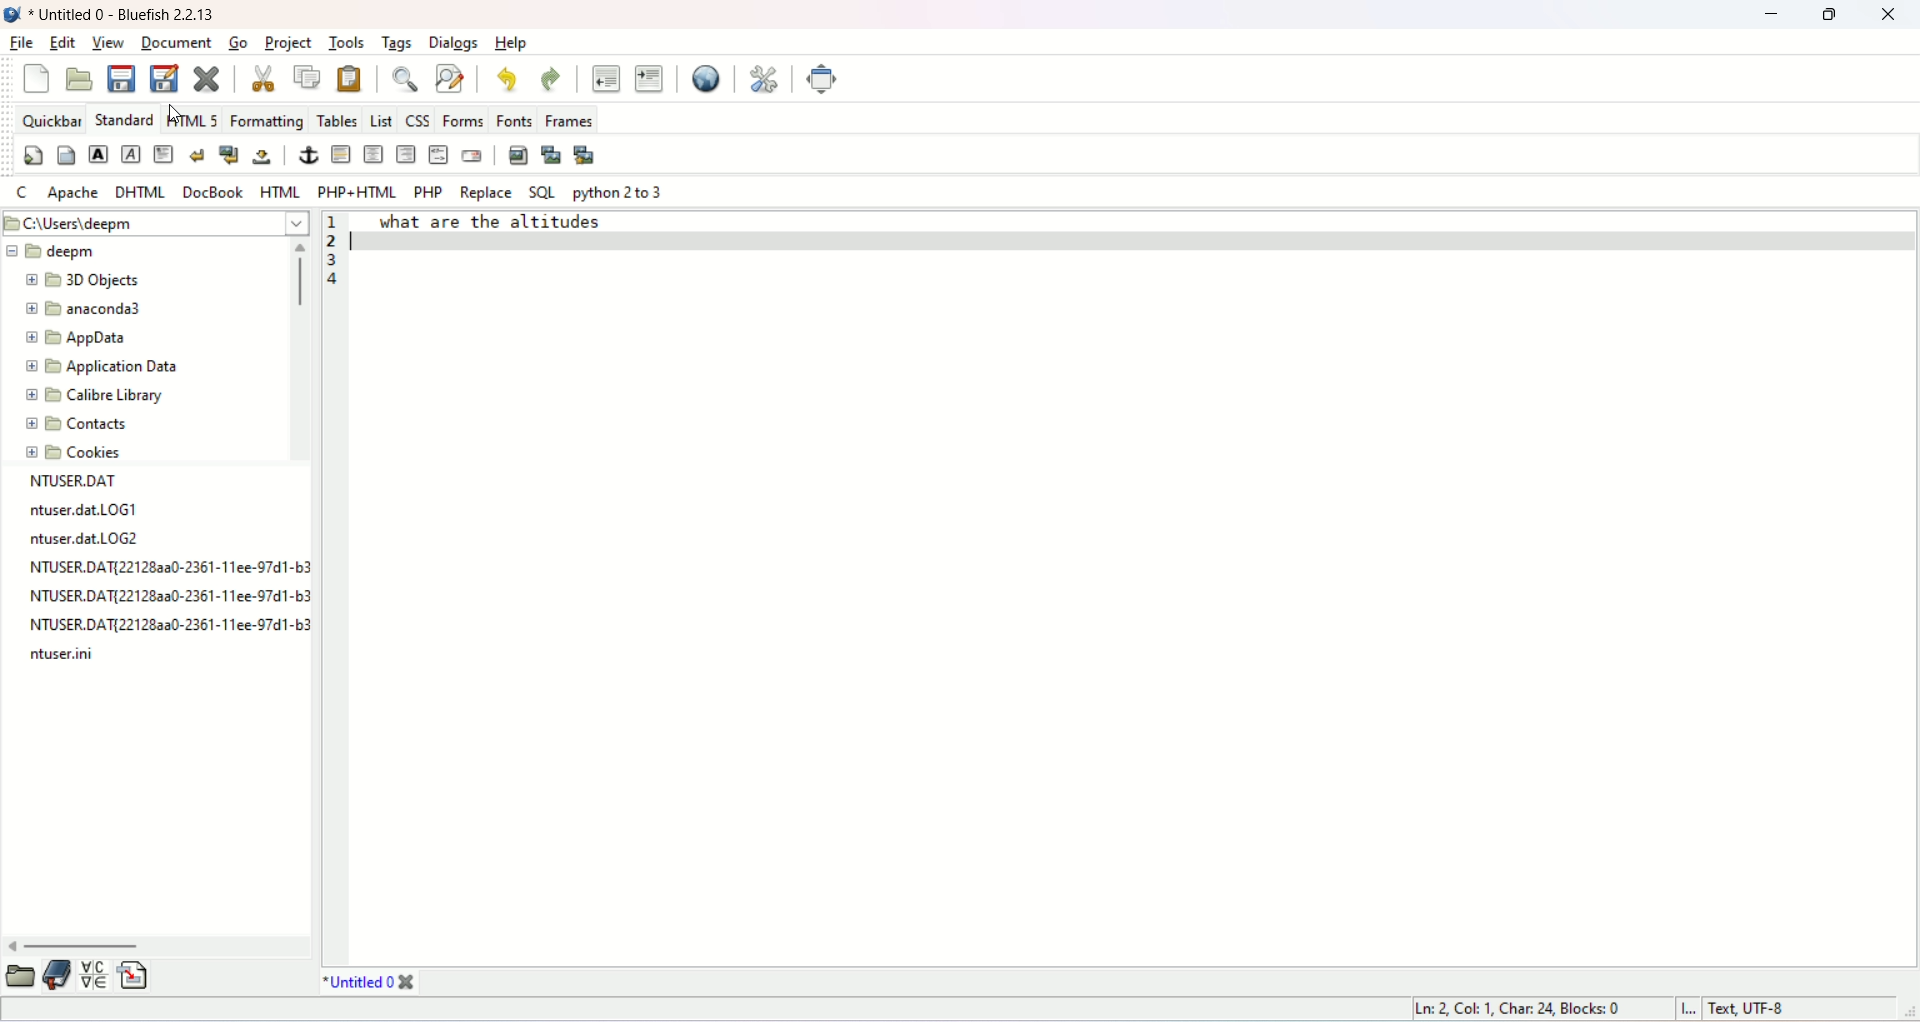 The height and width of the screenshot is (1022, 1920). What do you see at coordinates (588, 154) in the screenshot?
I see `multi thumbnail` at bounding box center [588, 154].